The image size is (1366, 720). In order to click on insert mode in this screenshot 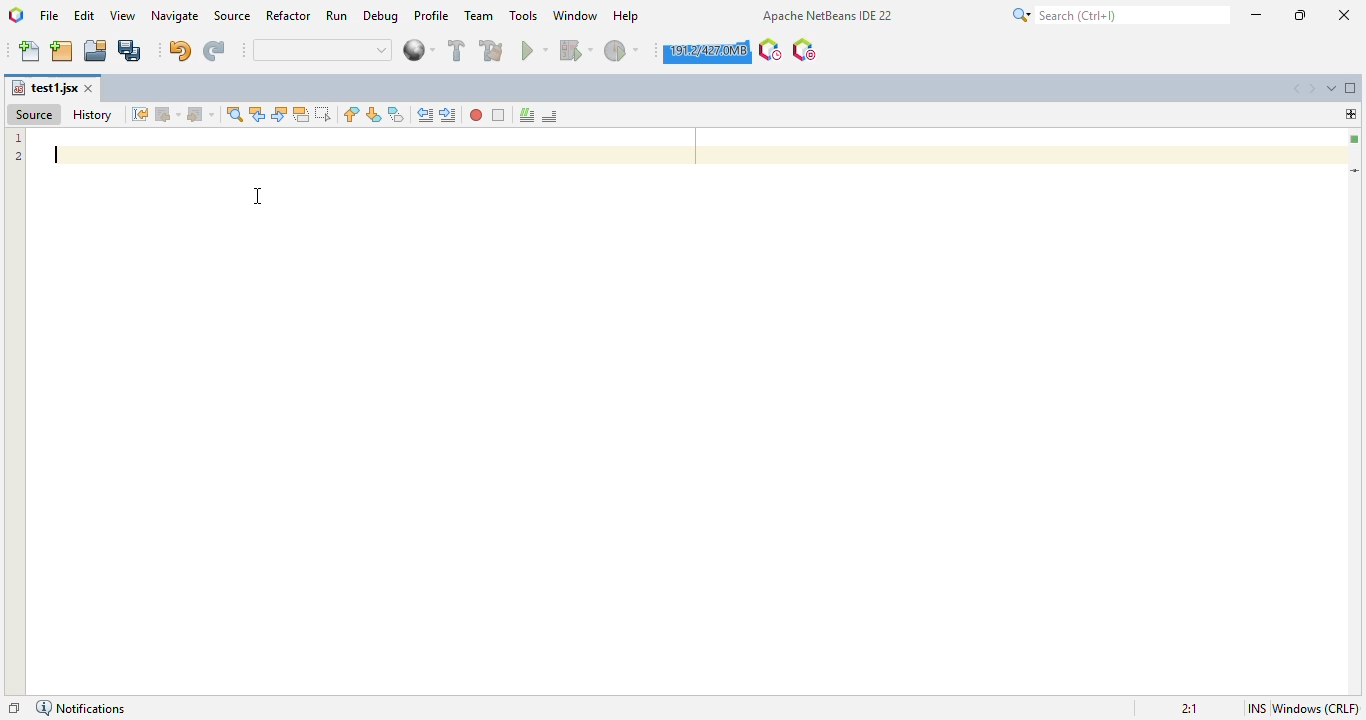, I will do `click(1257, 708)`.